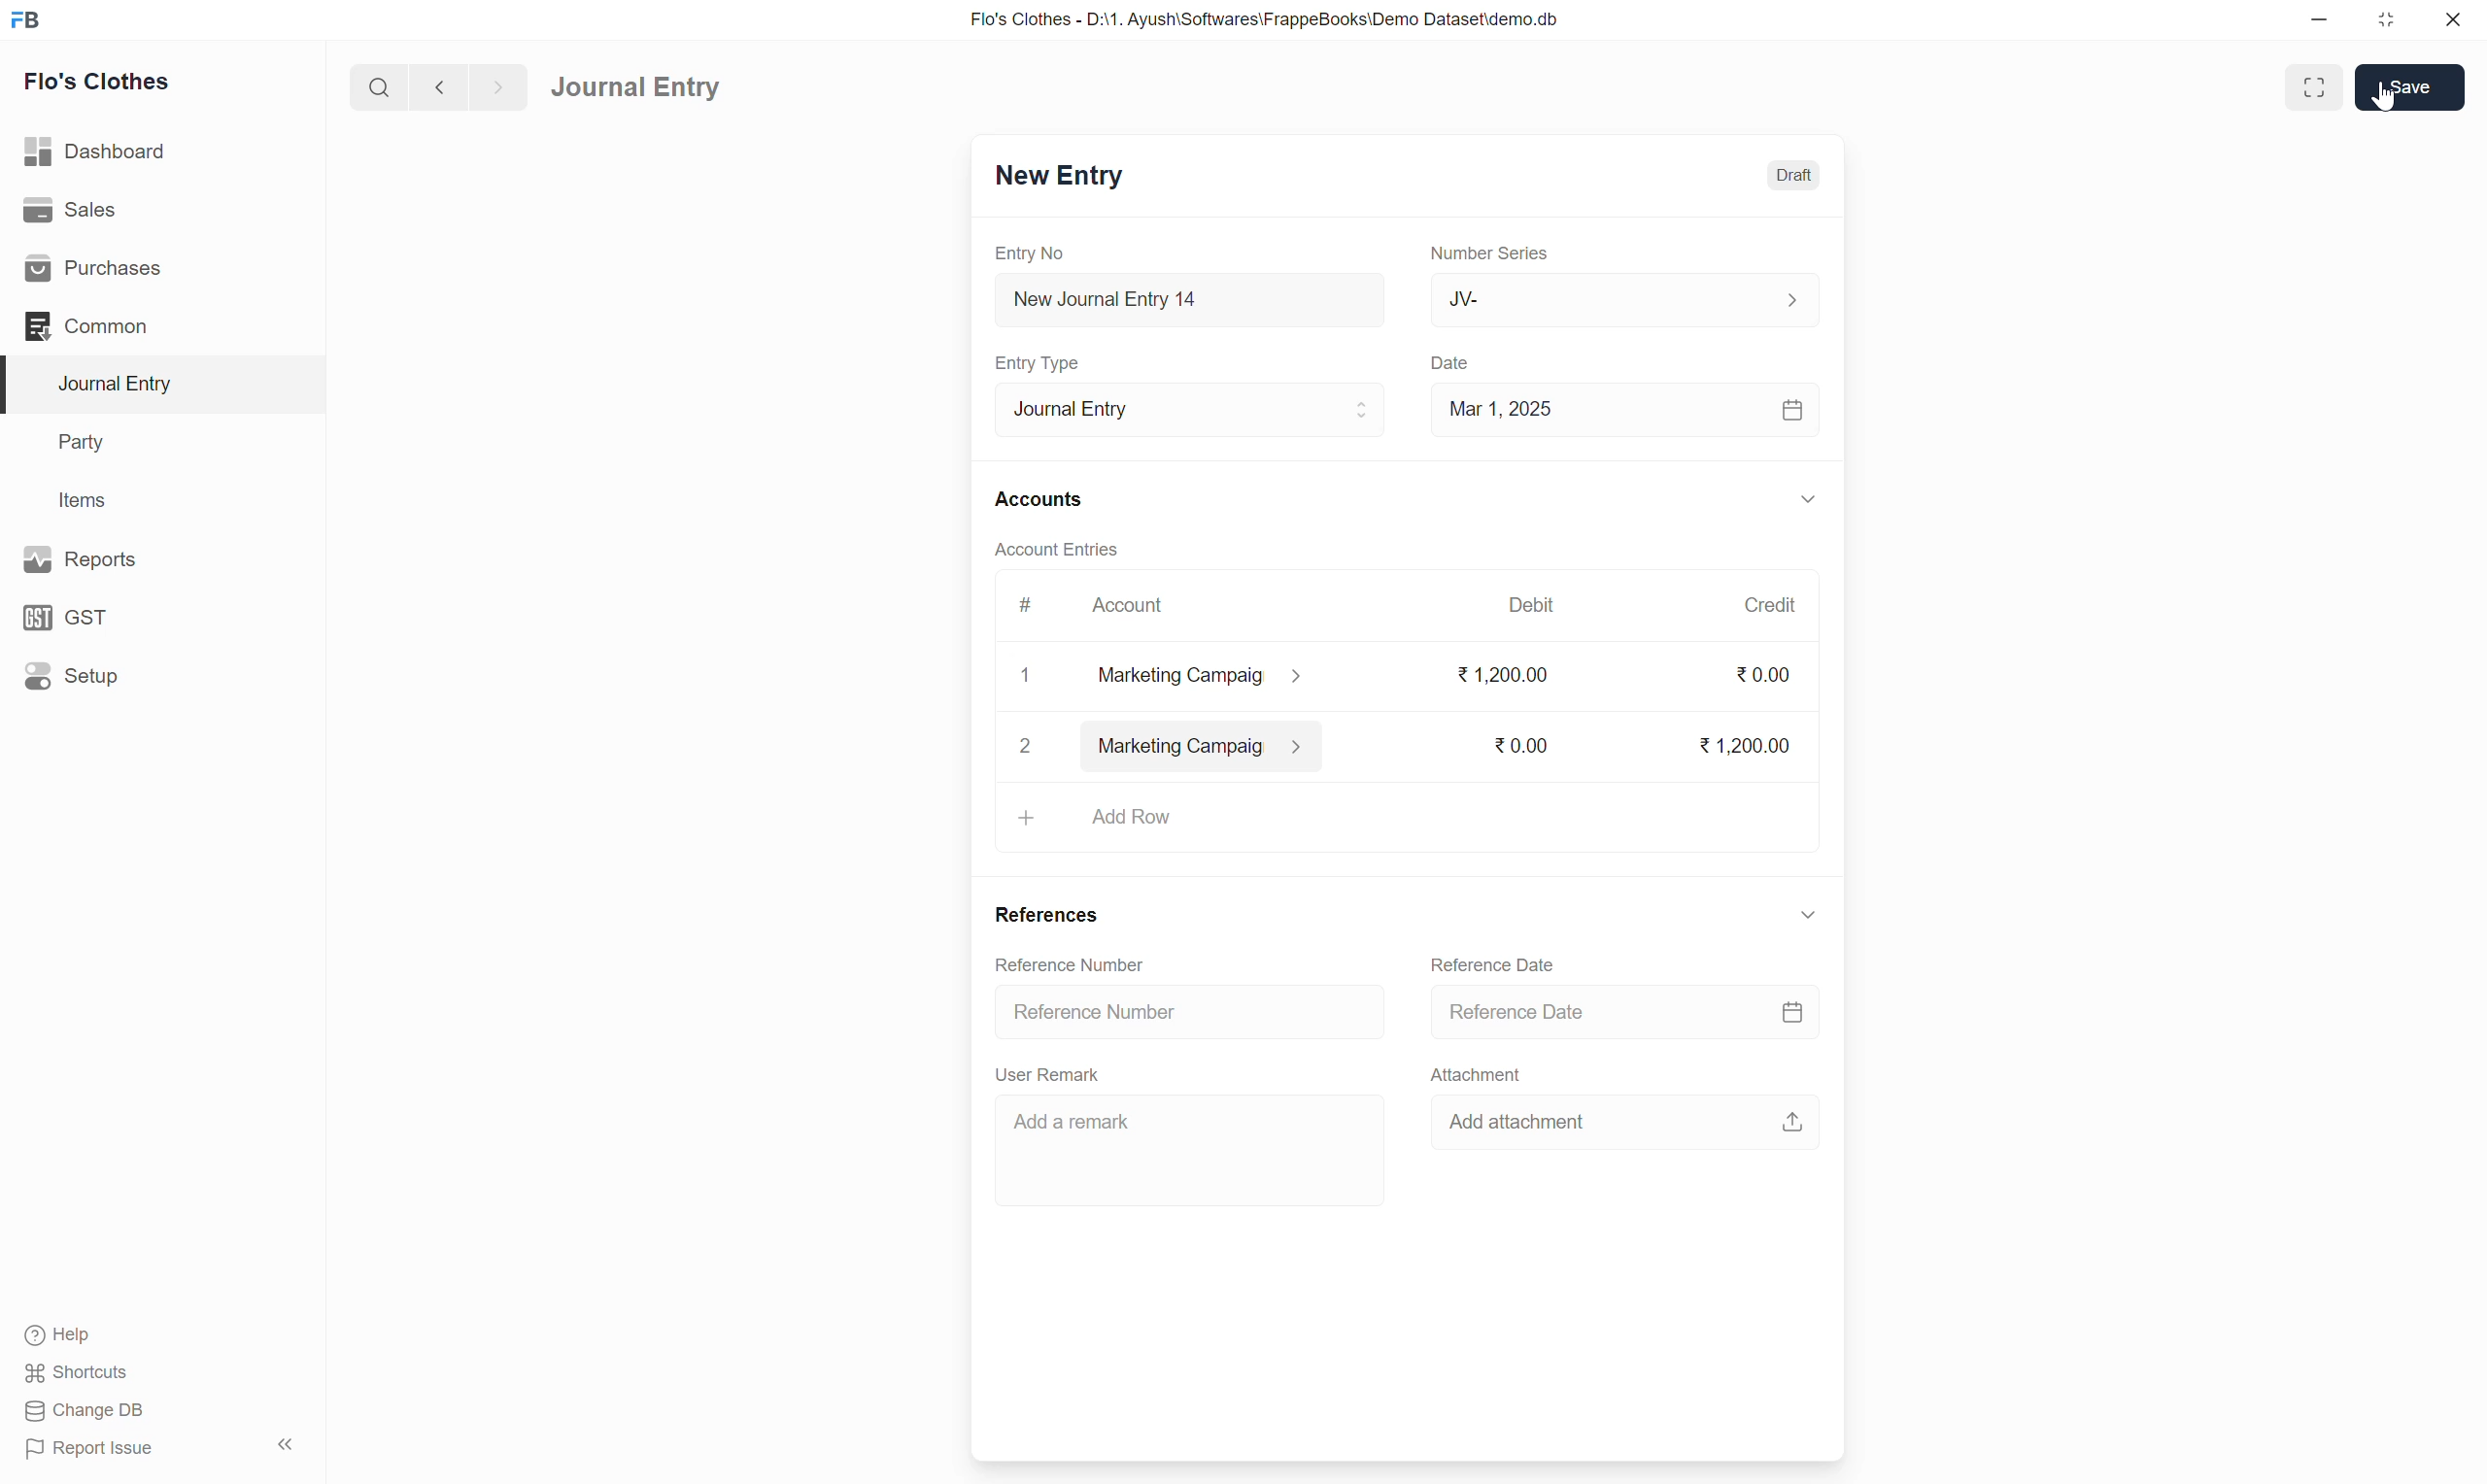 The width and height of the screenshot is (2487, 1484). I want to click on Add a remark, so click(1076, 1120).